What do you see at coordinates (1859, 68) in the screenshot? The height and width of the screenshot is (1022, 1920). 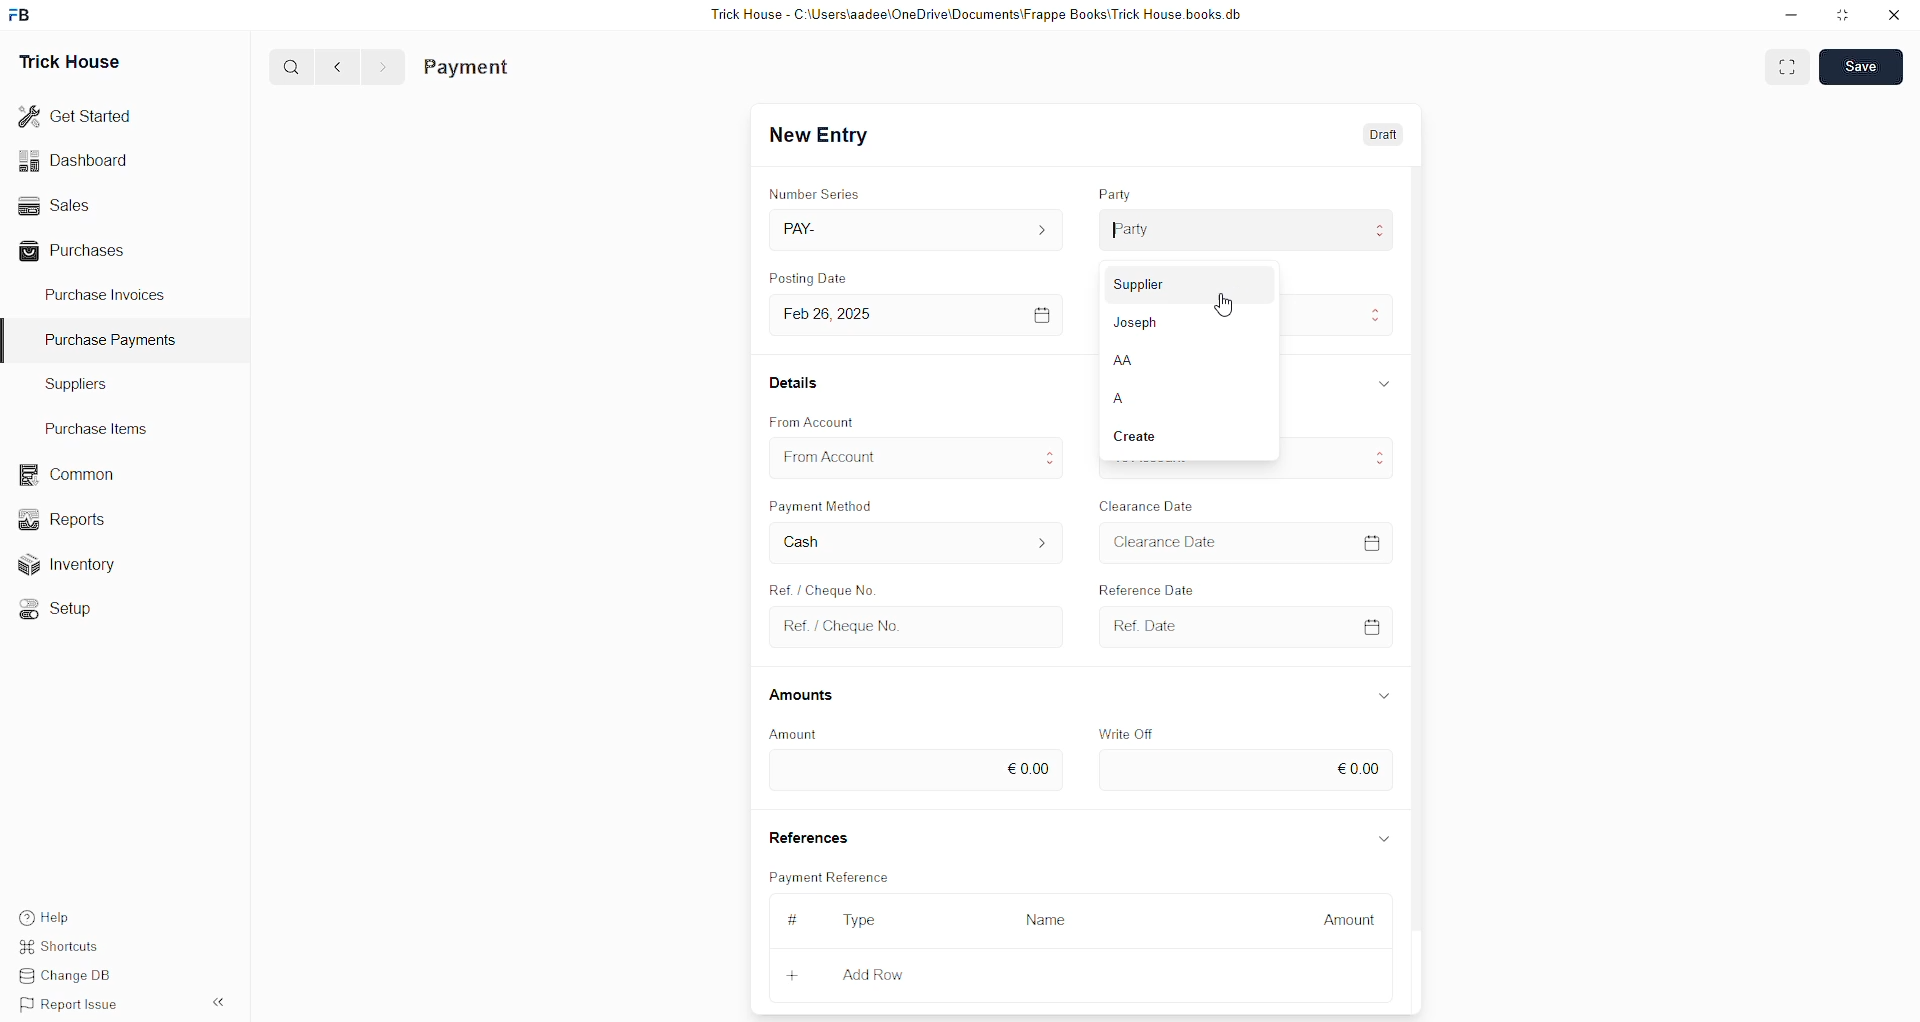 I see `Save` at bounding box center [1859, 68].